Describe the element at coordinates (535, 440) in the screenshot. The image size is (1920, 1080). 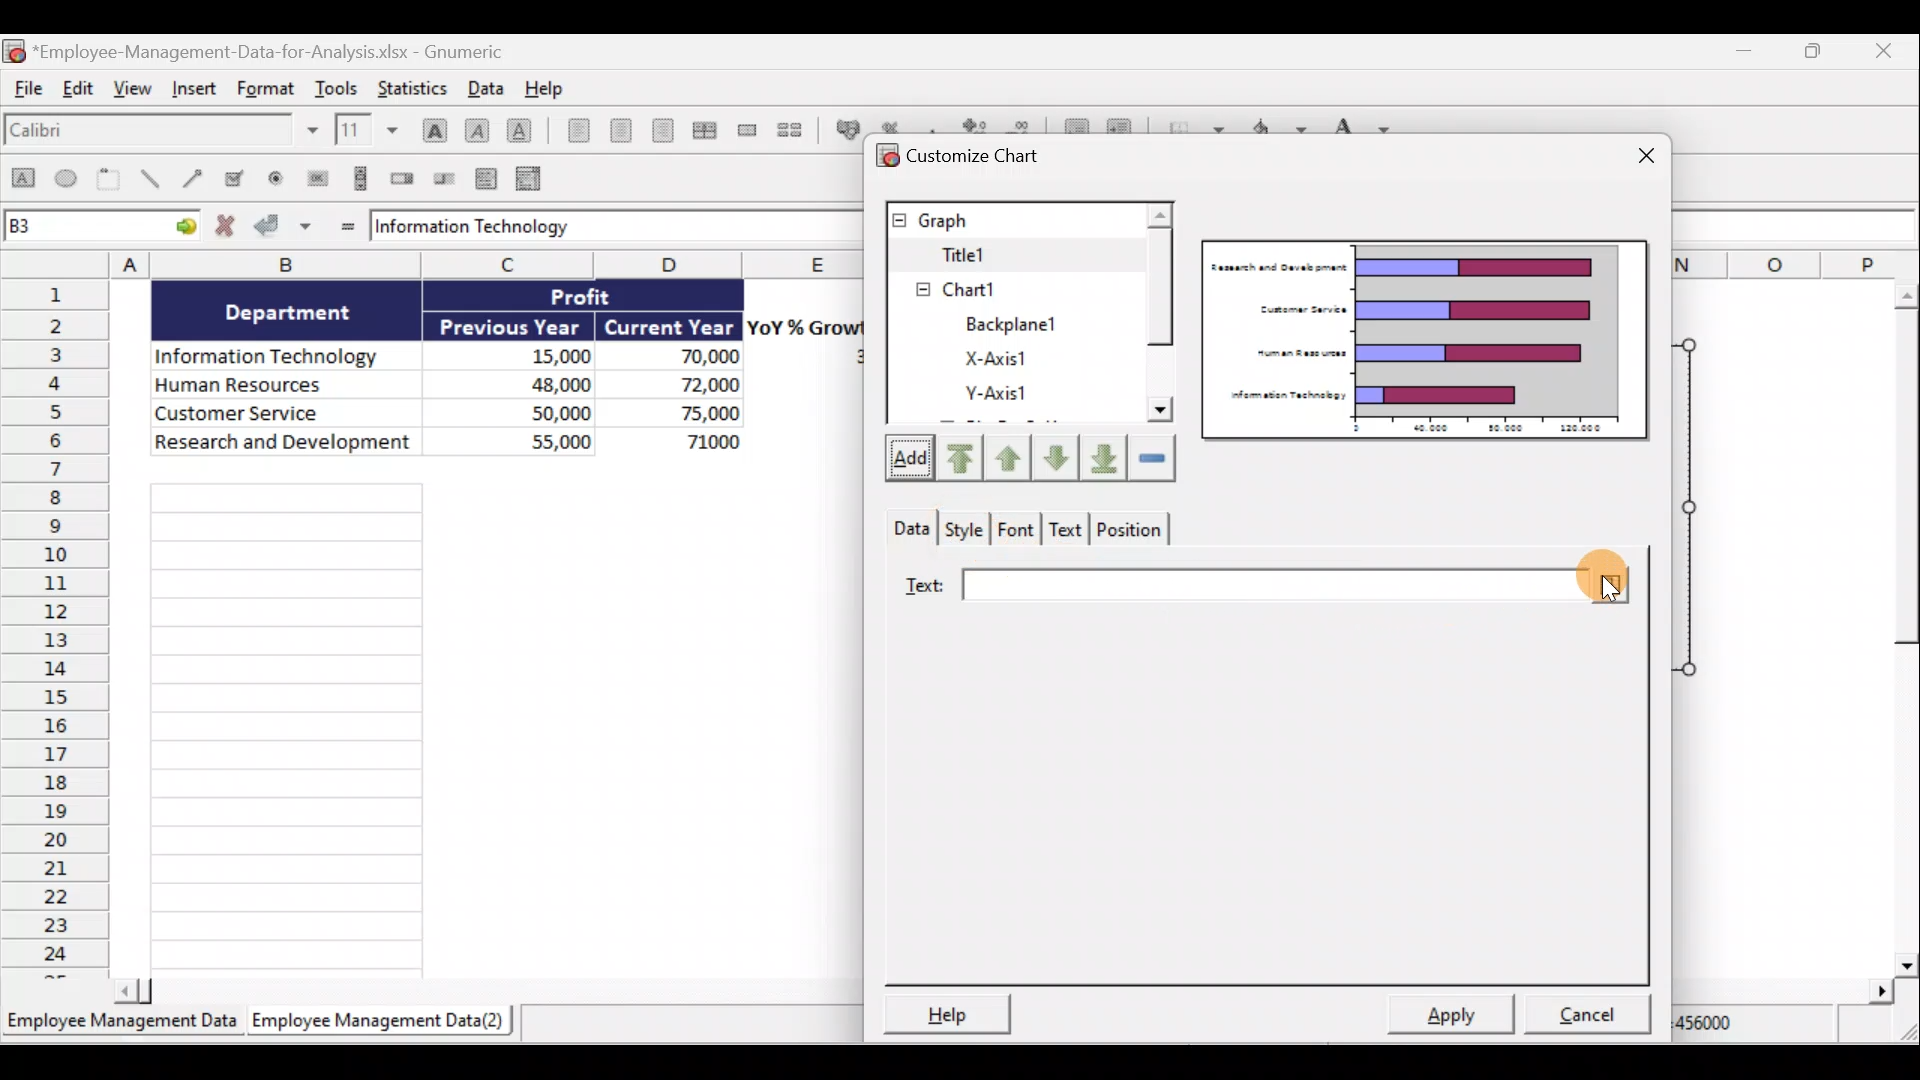
I see `55,000` at that location.